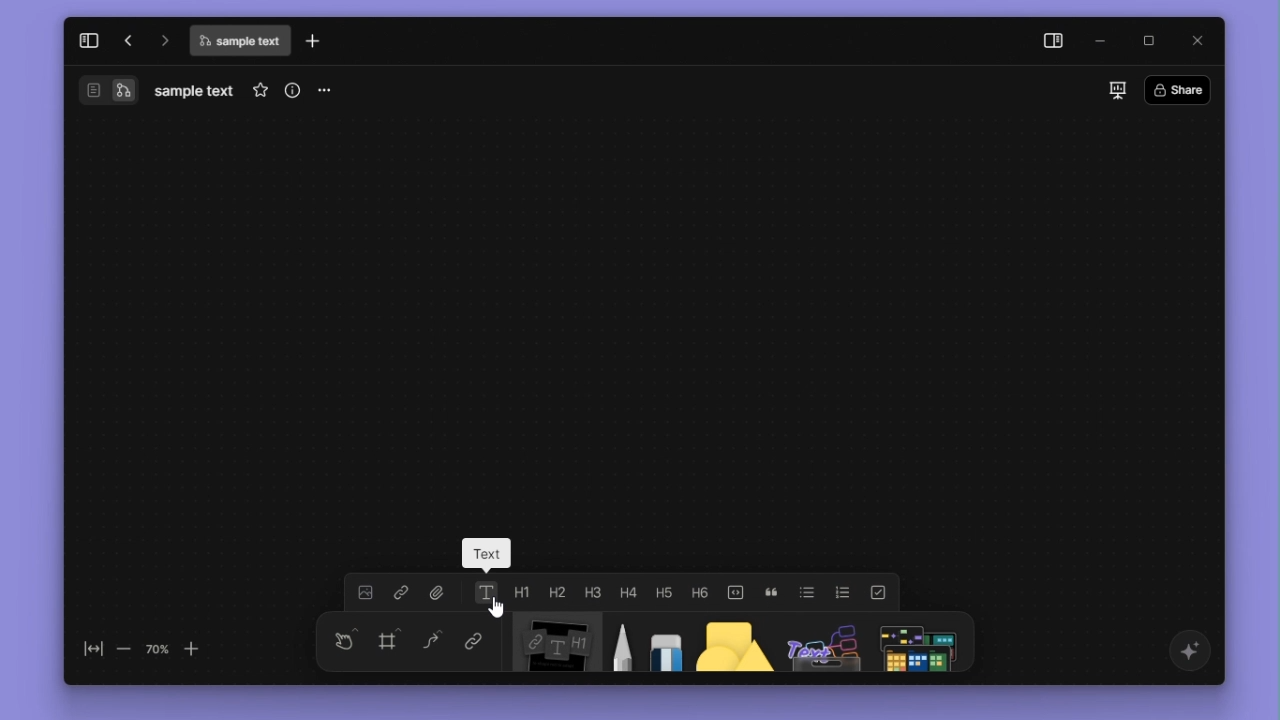  What do you see at coordinates (486, 553) in the screenshot?
I see `text` at bounding box center [486, 553].